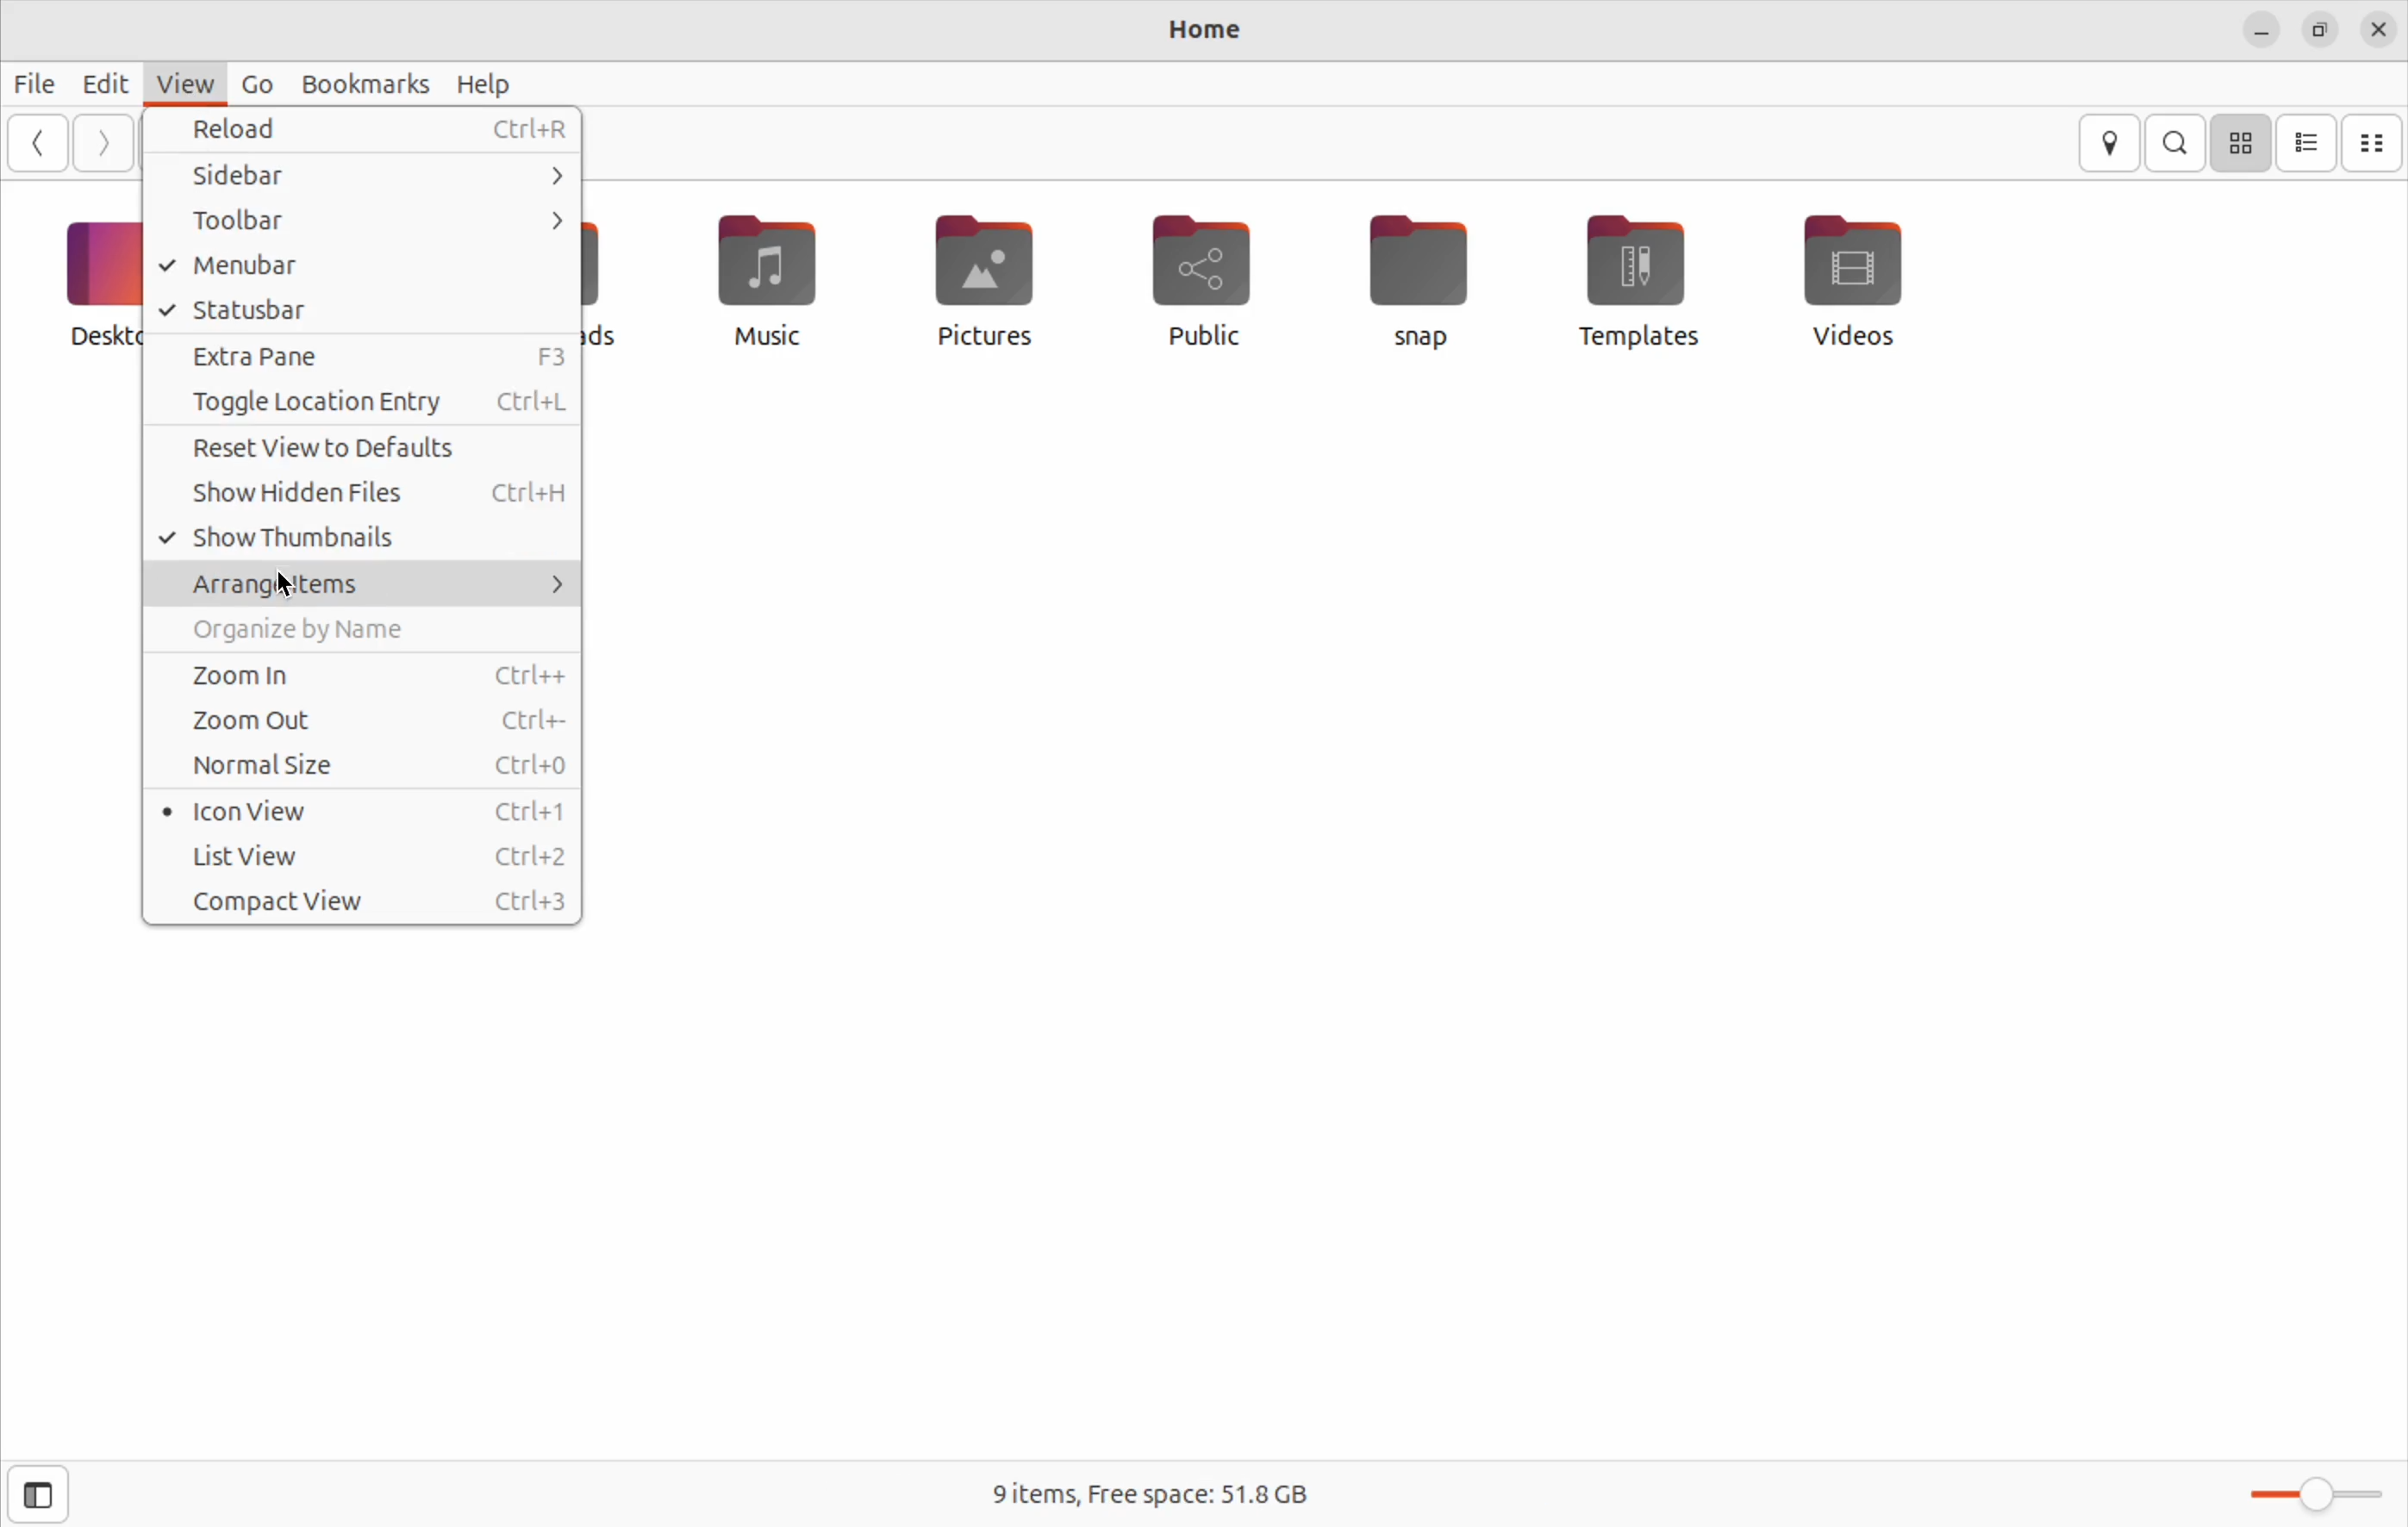 The width and height of the screenshot is (2408, 1527). Describe the element at coordinates (1861, 277) in the screenshot. I see `video files` at that location.